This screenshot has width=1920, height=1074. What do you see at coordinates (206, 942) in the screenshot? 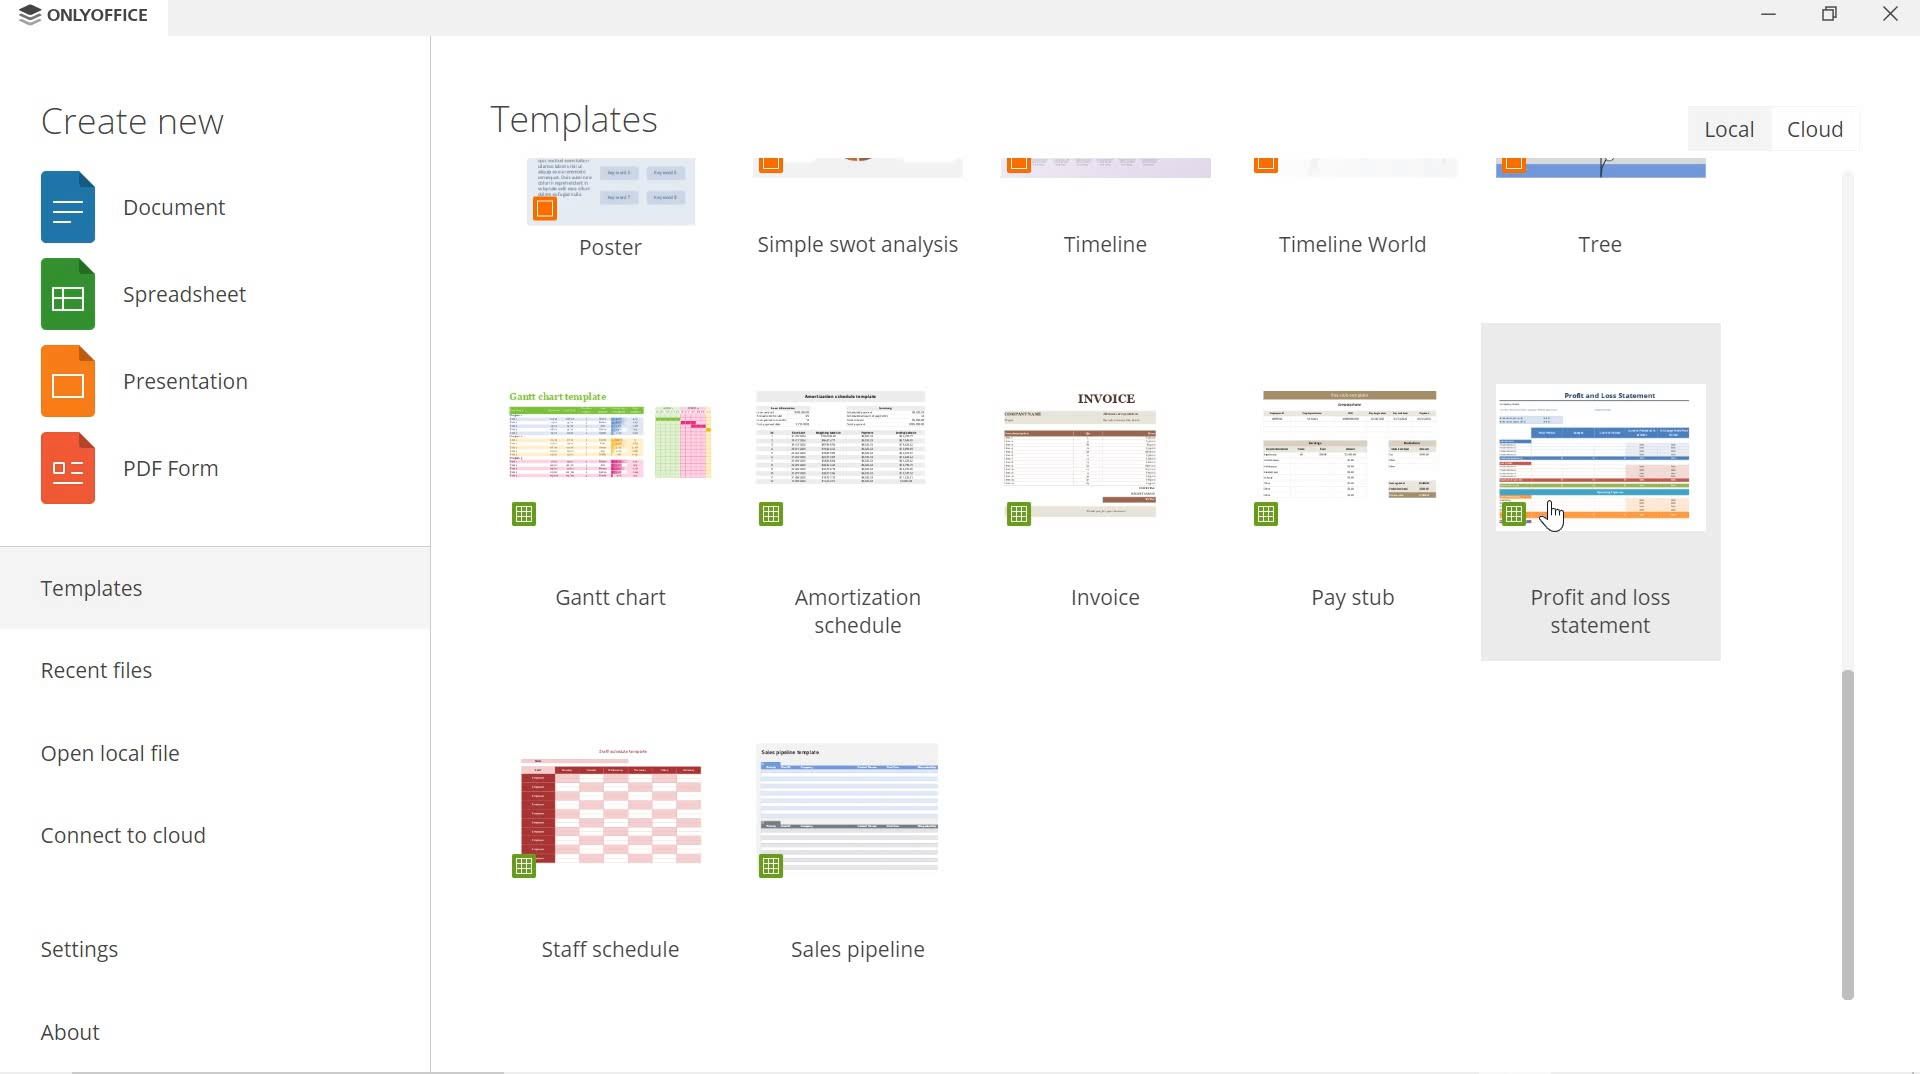
I see `settings` at bounding box center [206, 942].